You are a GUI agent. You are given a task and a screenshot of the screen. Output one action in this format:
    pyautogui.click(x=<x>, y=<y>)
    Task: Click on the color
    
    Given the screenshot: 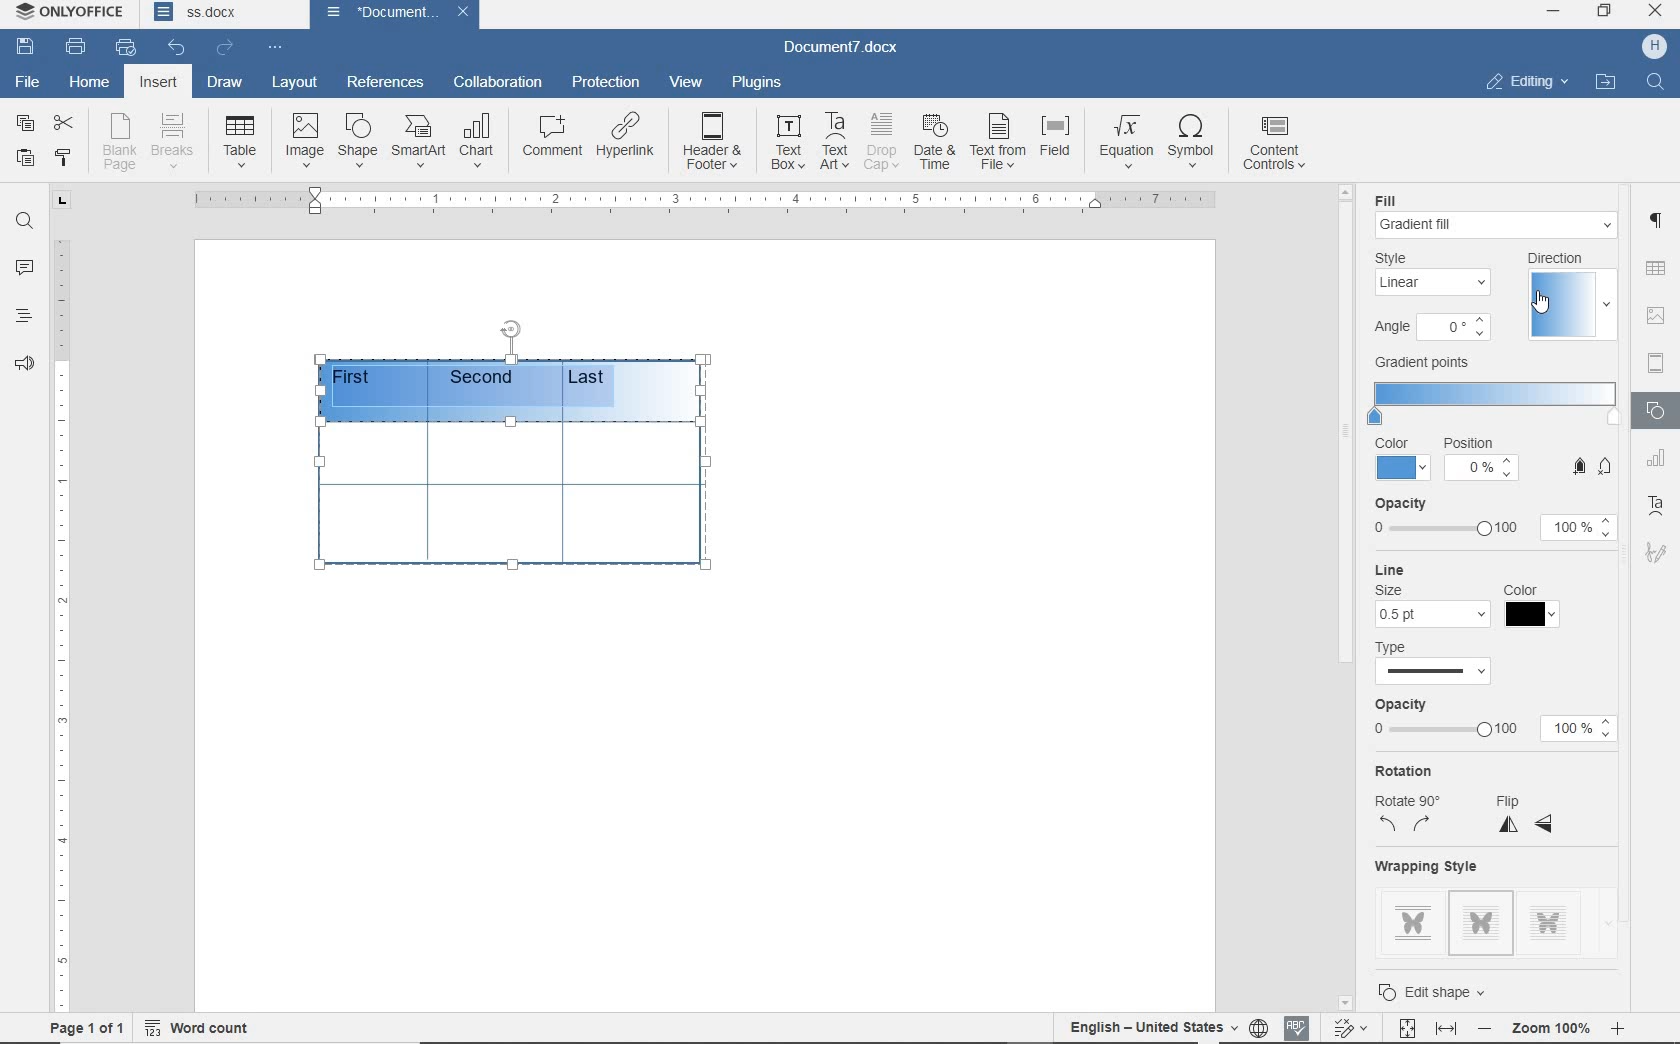 What is the action you would take?
    pyautogui.click(x=1399, y=468)
    